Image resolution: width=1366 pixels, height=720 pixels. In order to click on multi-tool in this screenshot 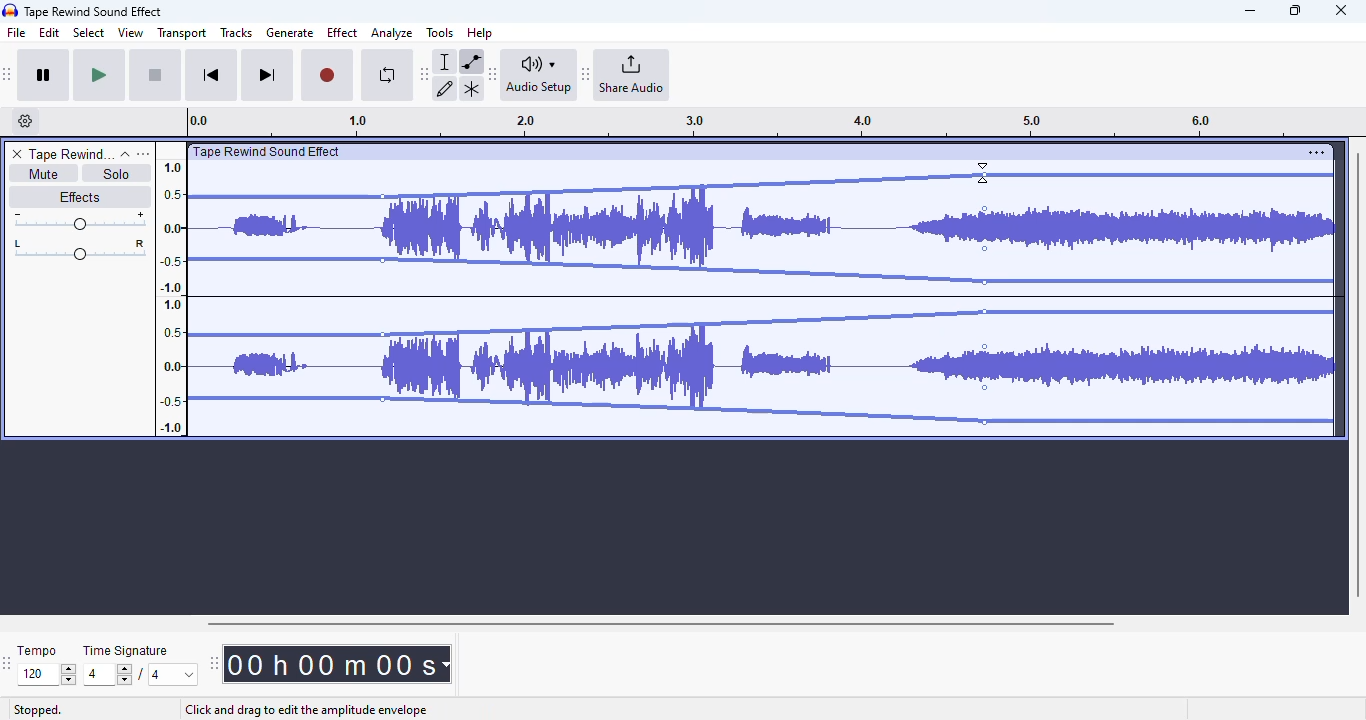, I will do `click(471, 89)`.